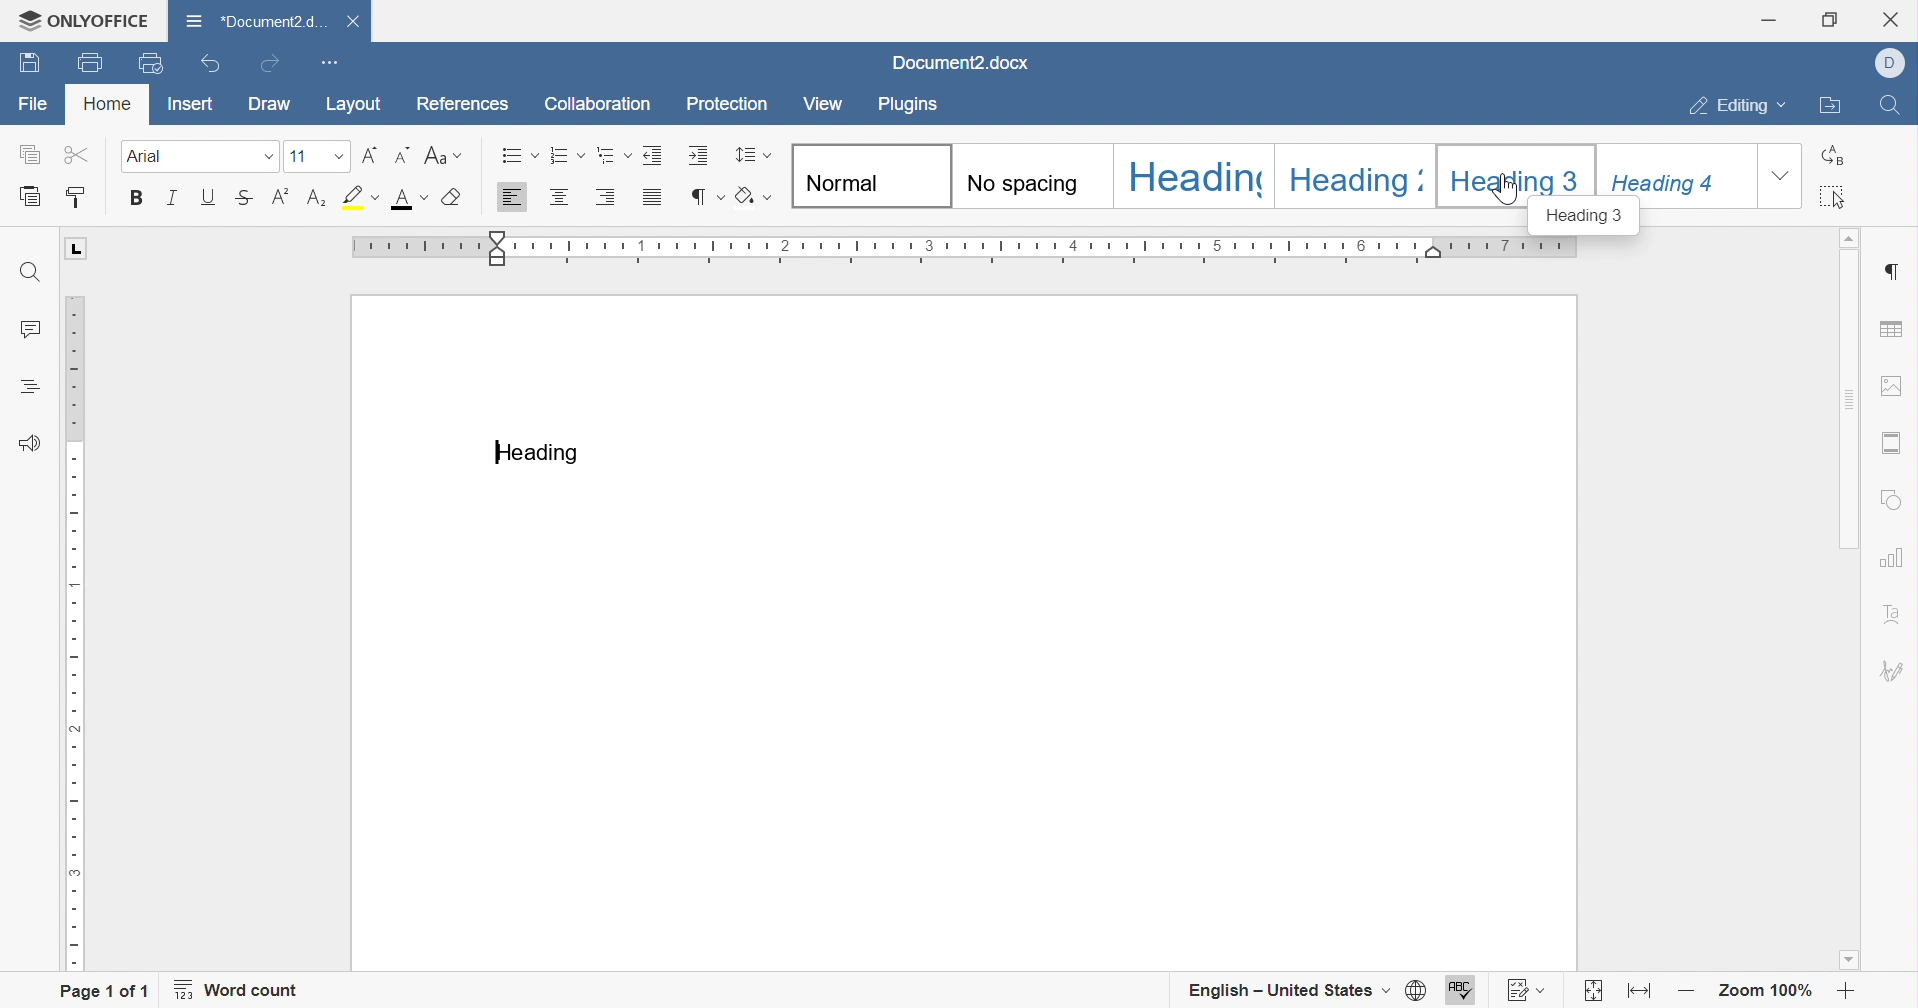 This screenshot has height=1008, width=1918. What do you see at coordinates (1896, 441) in the screenshot?
I see `Header and footer settings` at bounding box center [1896, 441].